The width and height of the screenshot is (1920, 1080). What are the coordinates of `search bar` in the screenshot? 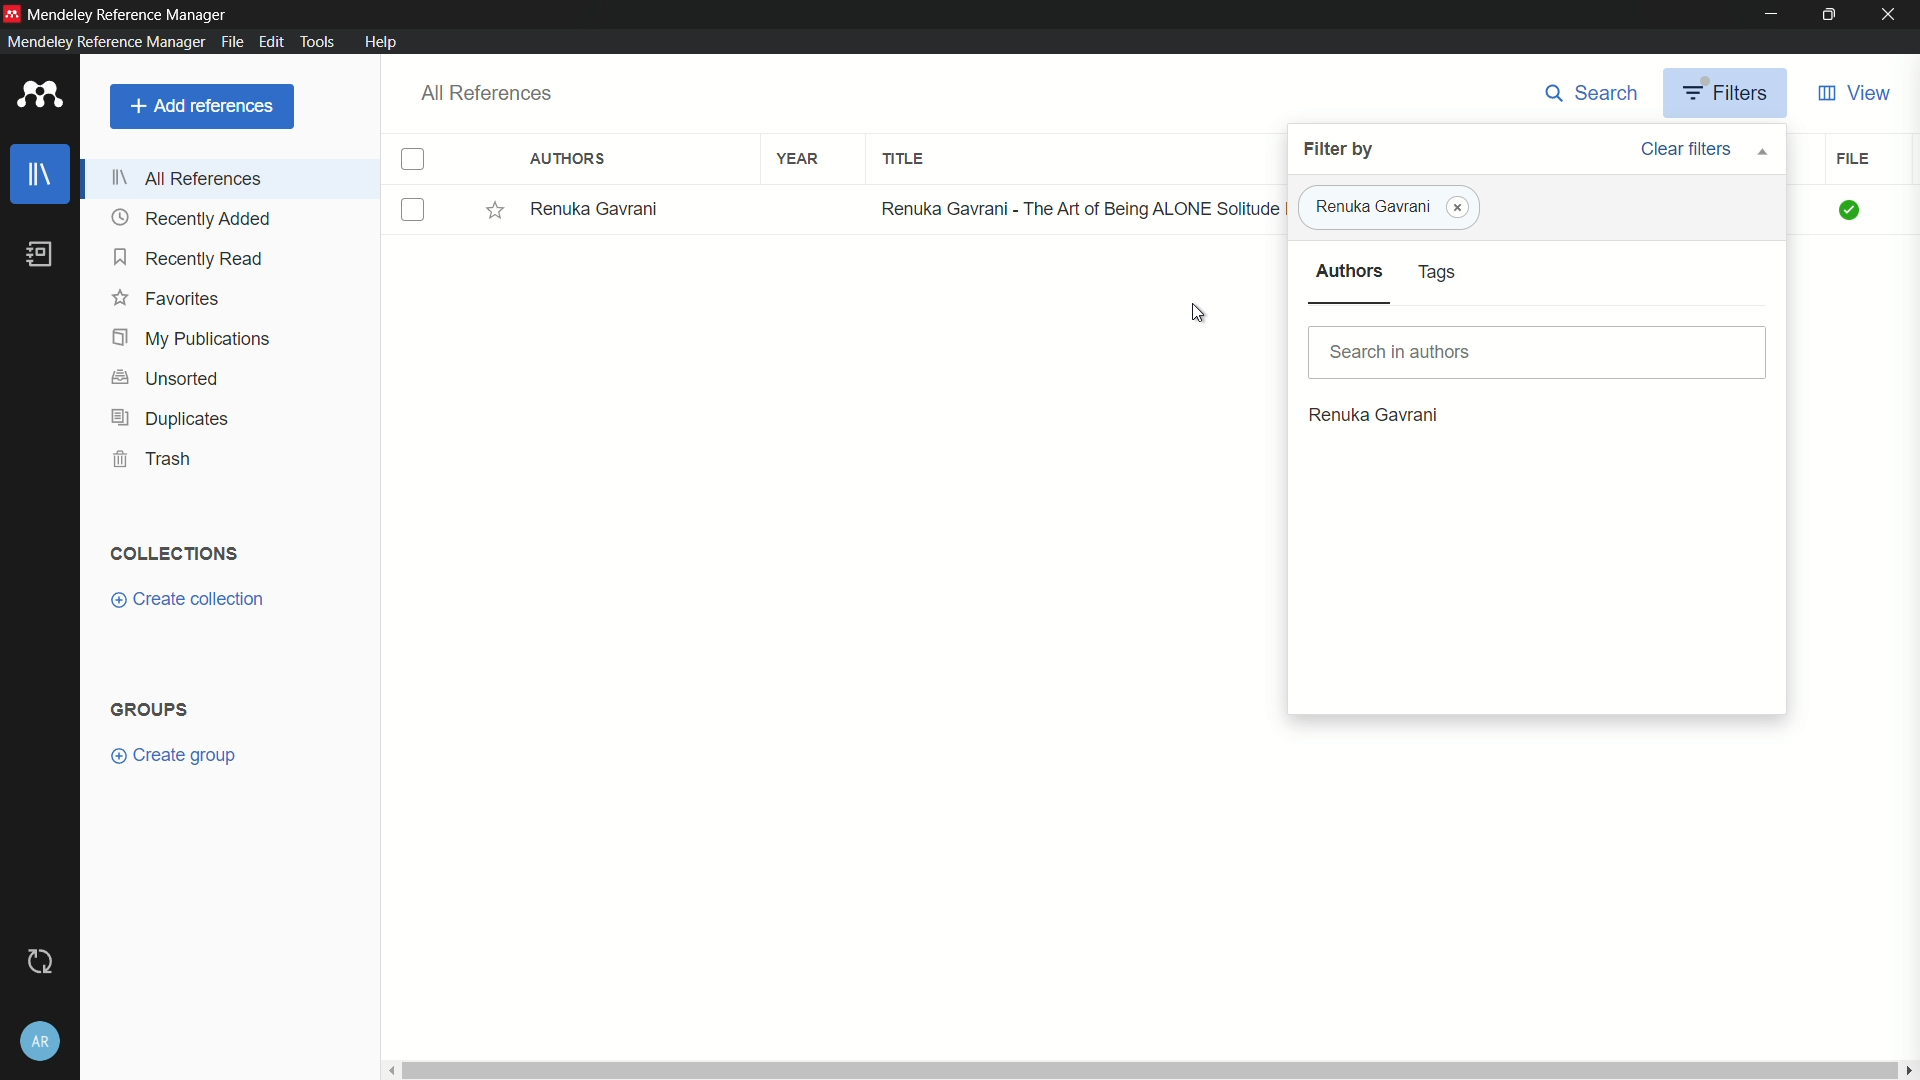 It's located at (1537, 351).